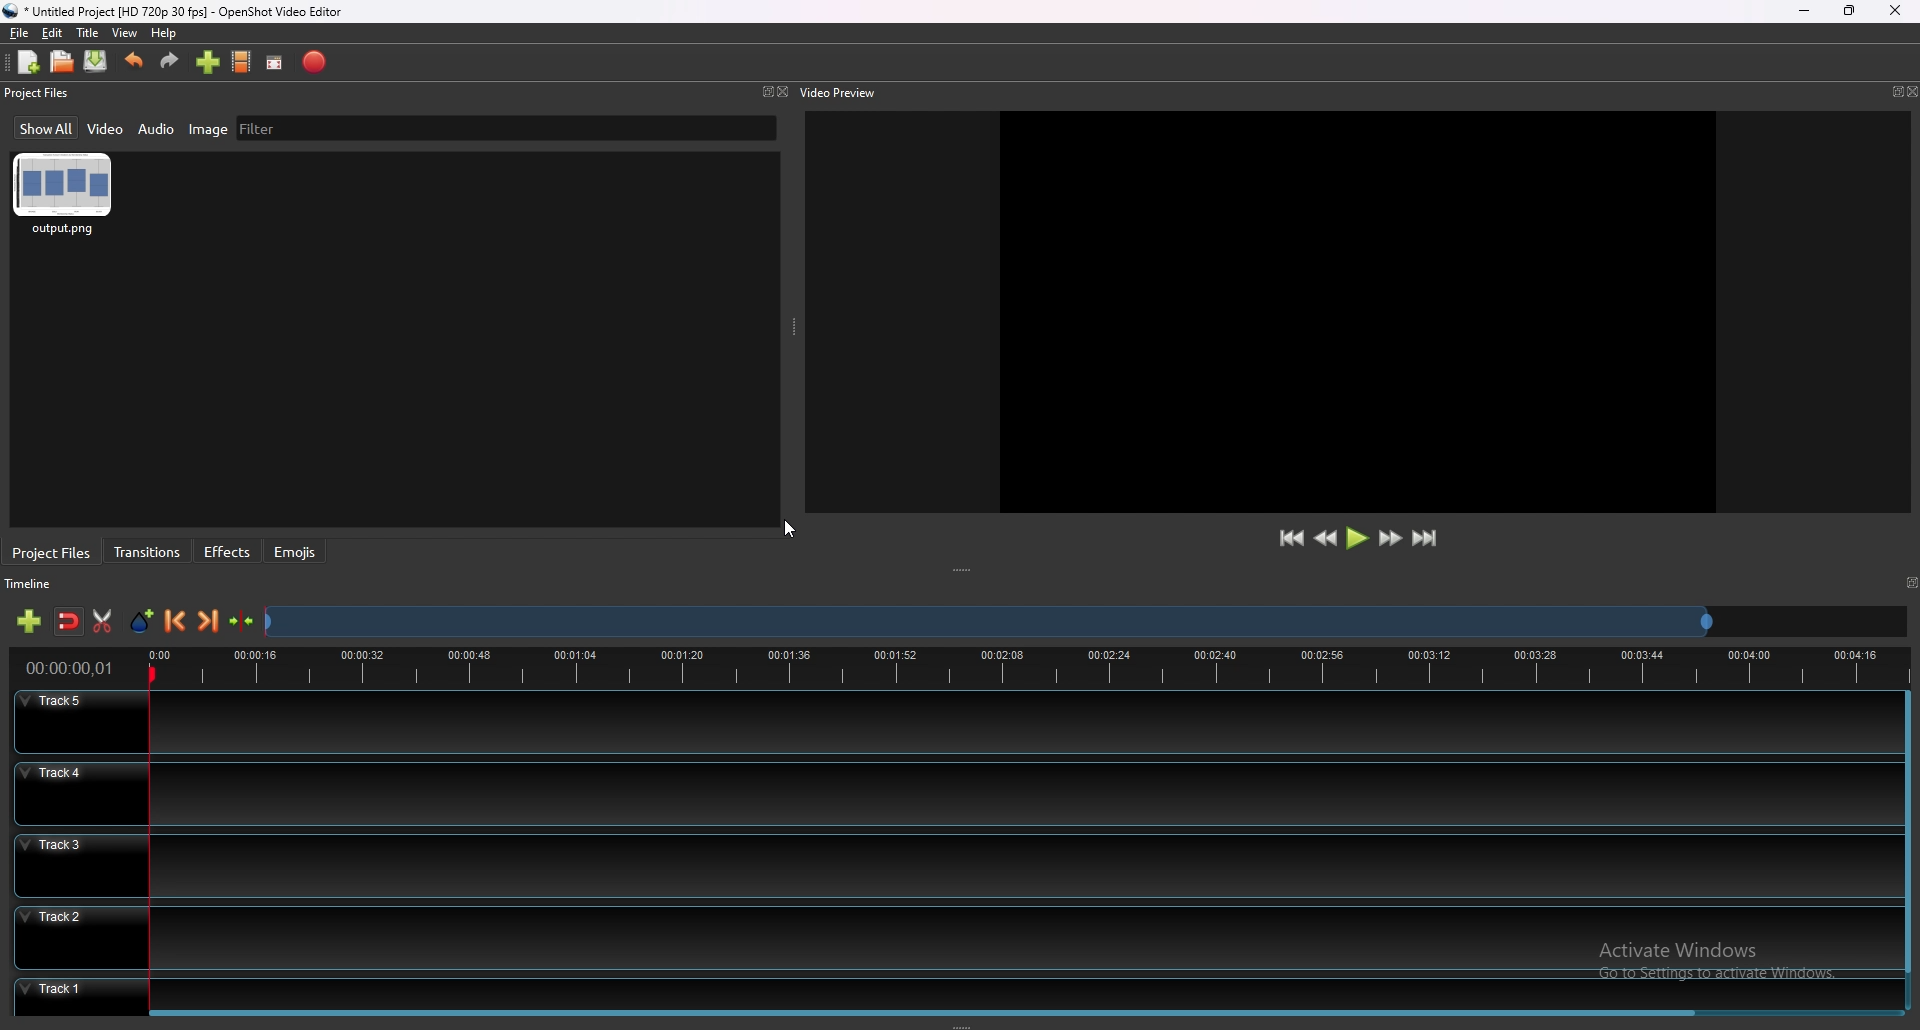 This screenshot has height=1030, width=1920. What do you see at coordinates (242, 60) in the screenshot?
I see `choose profile` at bounding box center [242, 60].